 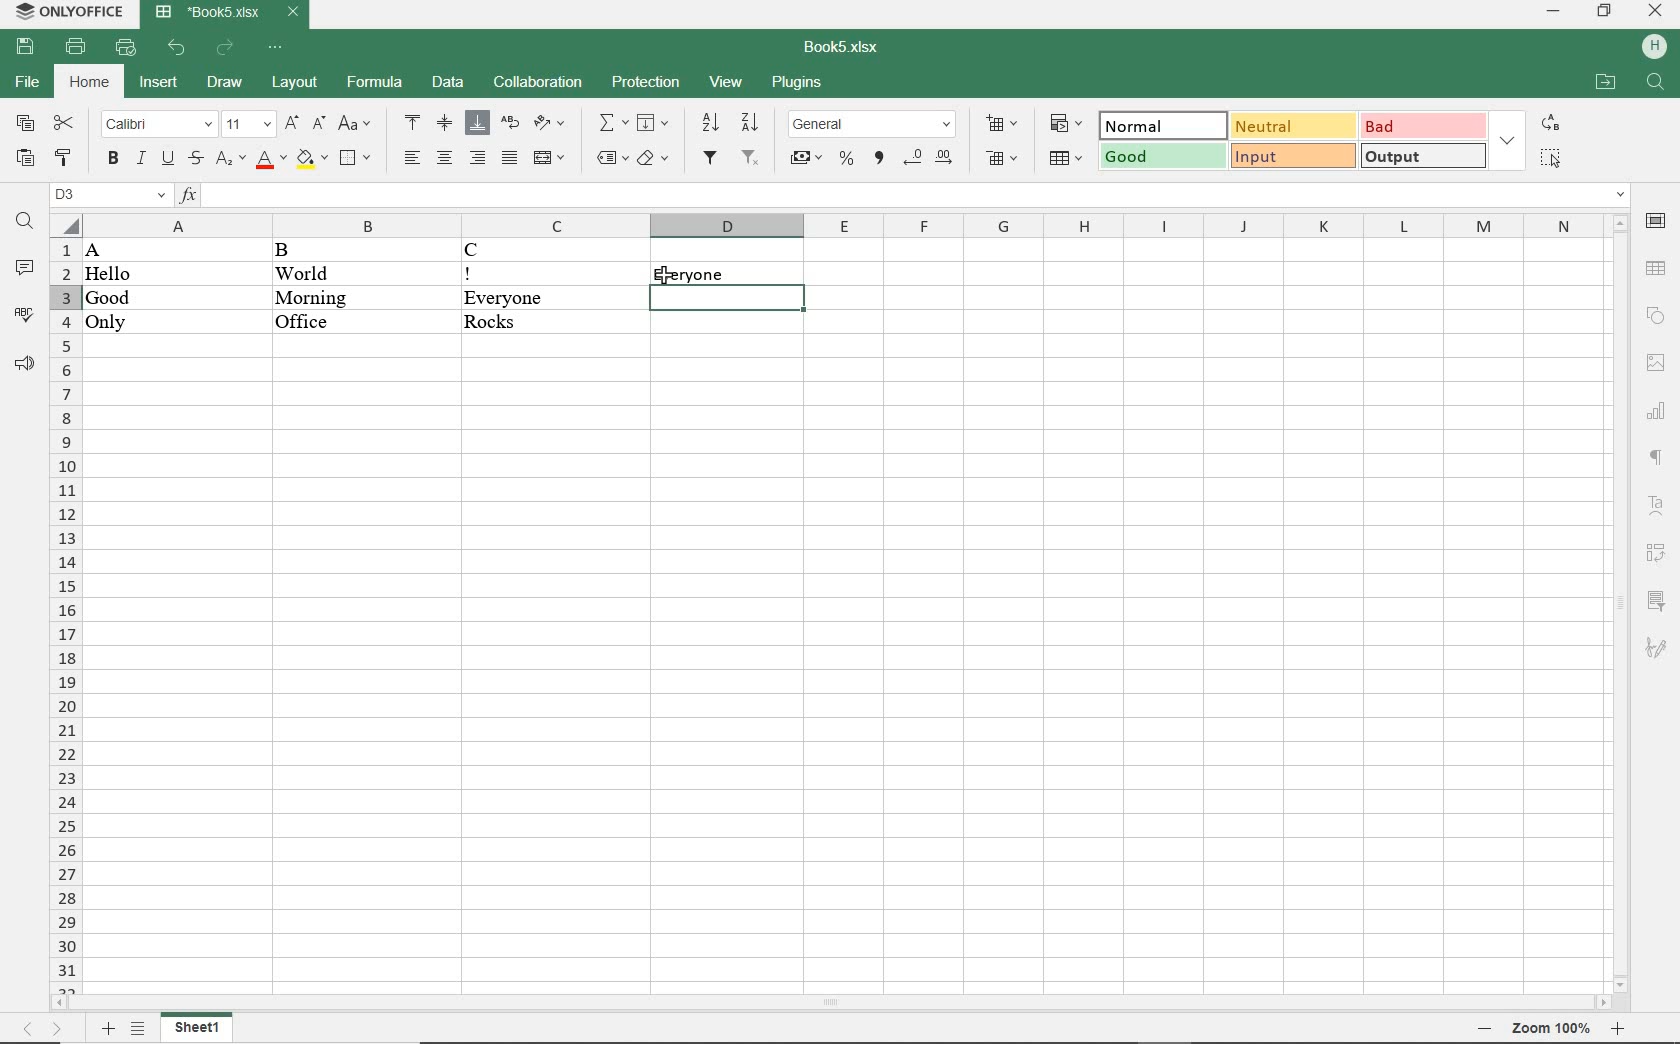 I want to click on Only, so click(x=117, y=323).